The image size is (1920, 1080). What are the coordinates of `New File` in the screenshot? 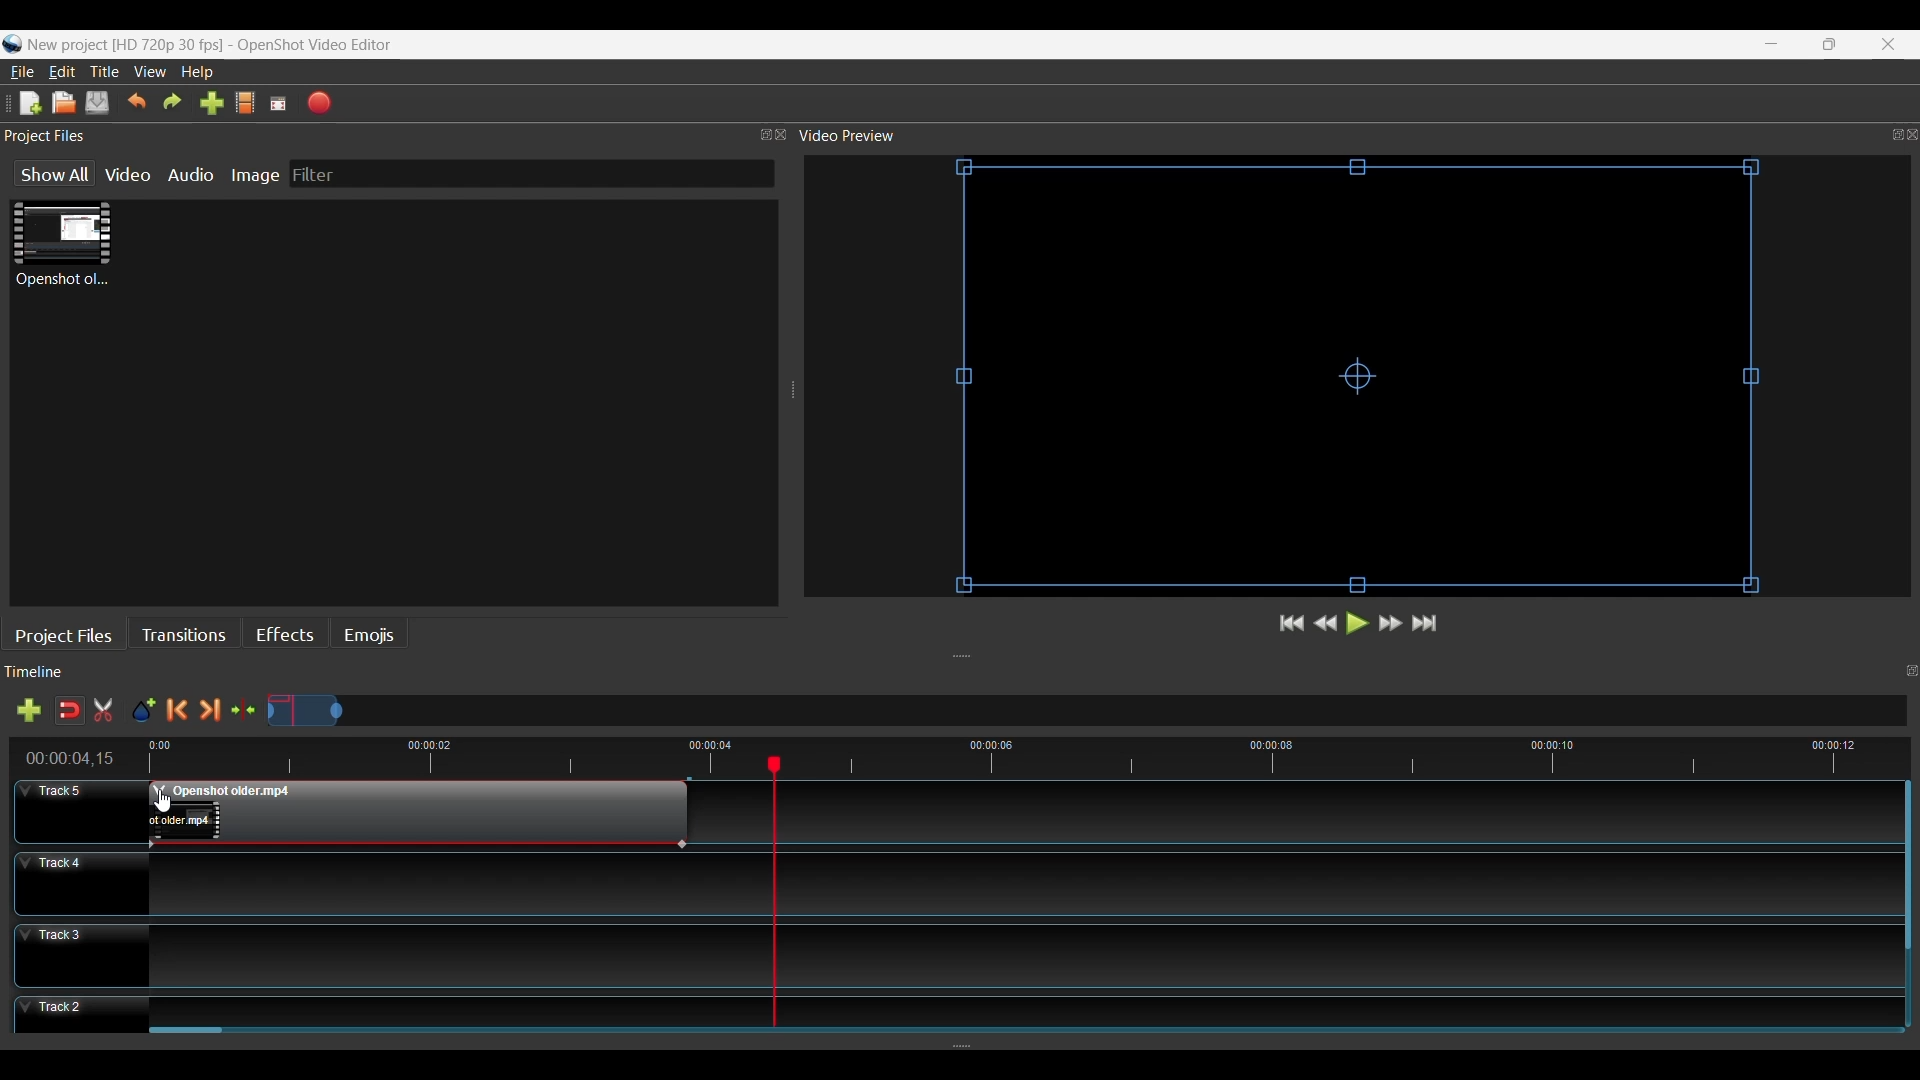 It's located at (27, 102).